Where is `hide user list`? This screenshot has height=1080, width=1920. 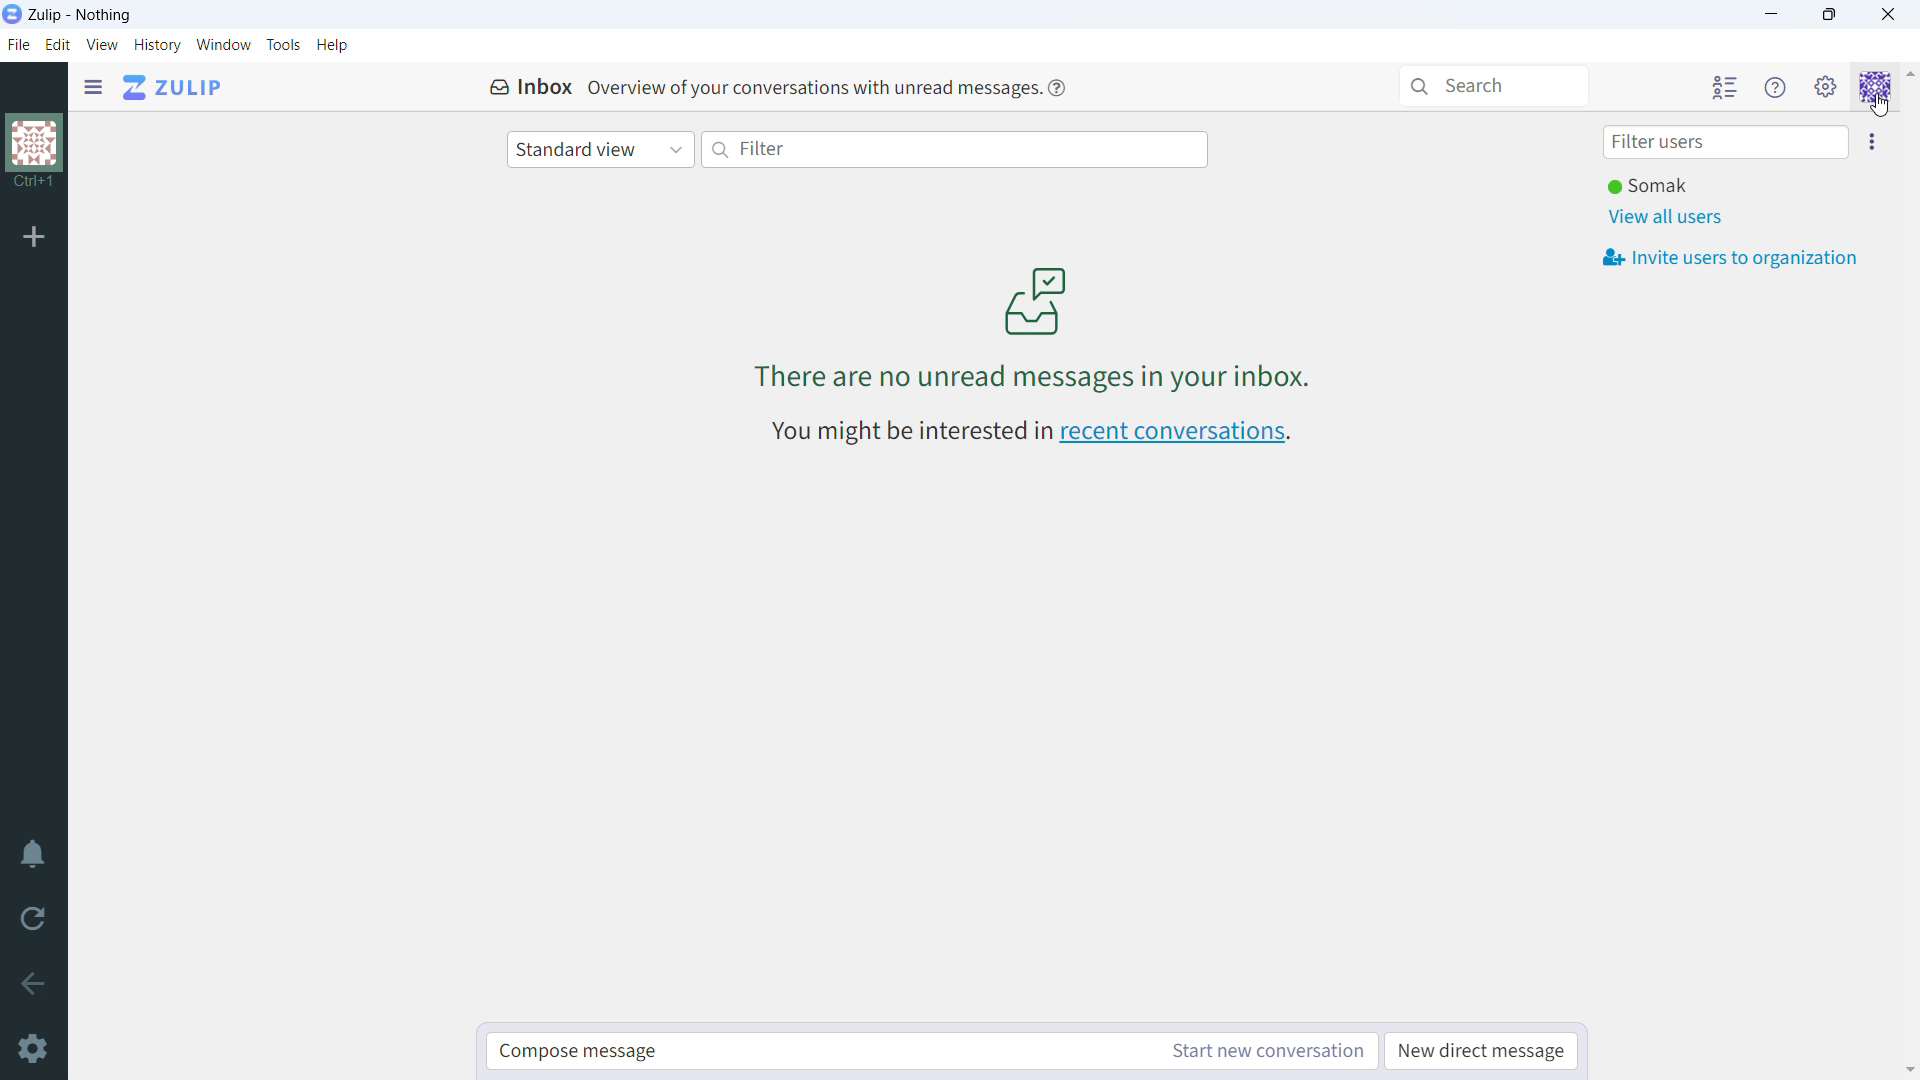 hide user list is located at coordinates (1726, 85).